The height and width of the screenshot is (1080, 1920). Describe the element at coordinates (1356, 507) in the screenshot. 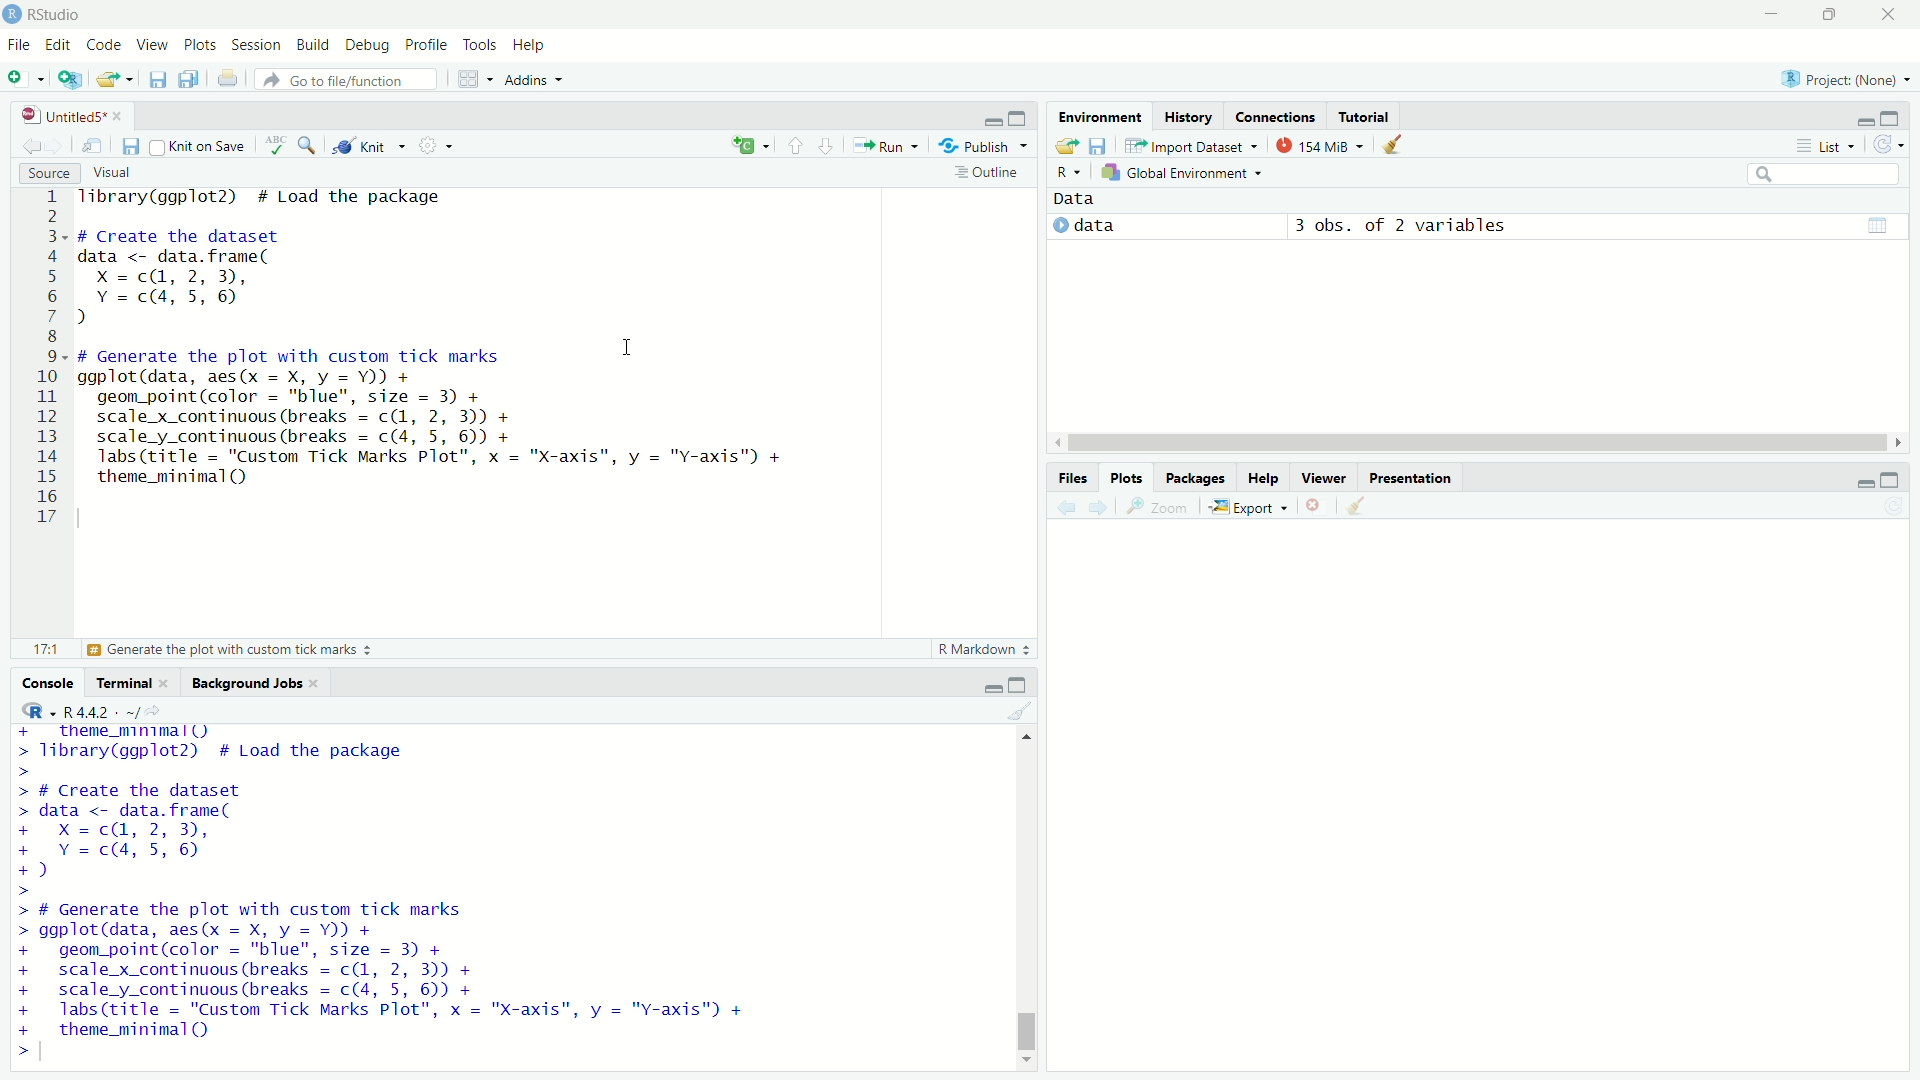

I see `clear all plots` at that location.